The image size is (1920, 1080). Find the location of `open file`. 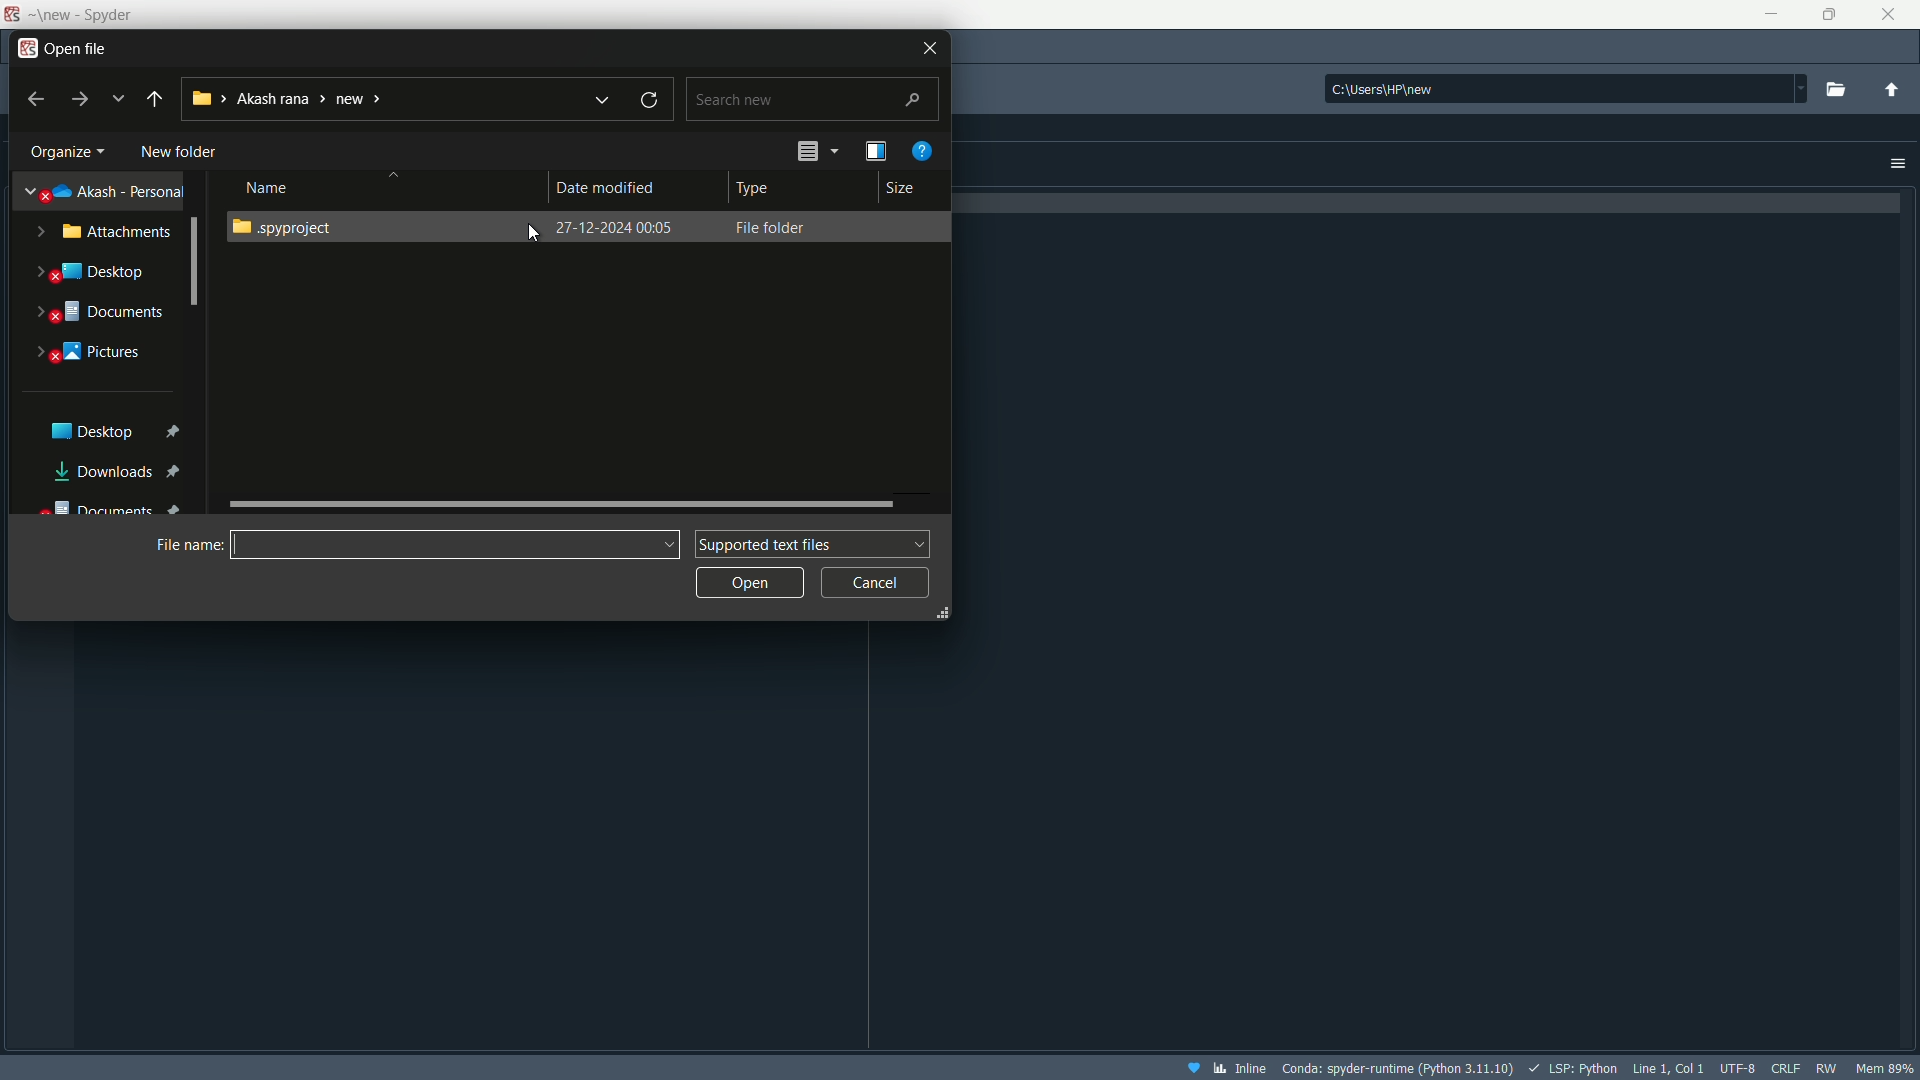

open file is located at coordinates (79, 50).